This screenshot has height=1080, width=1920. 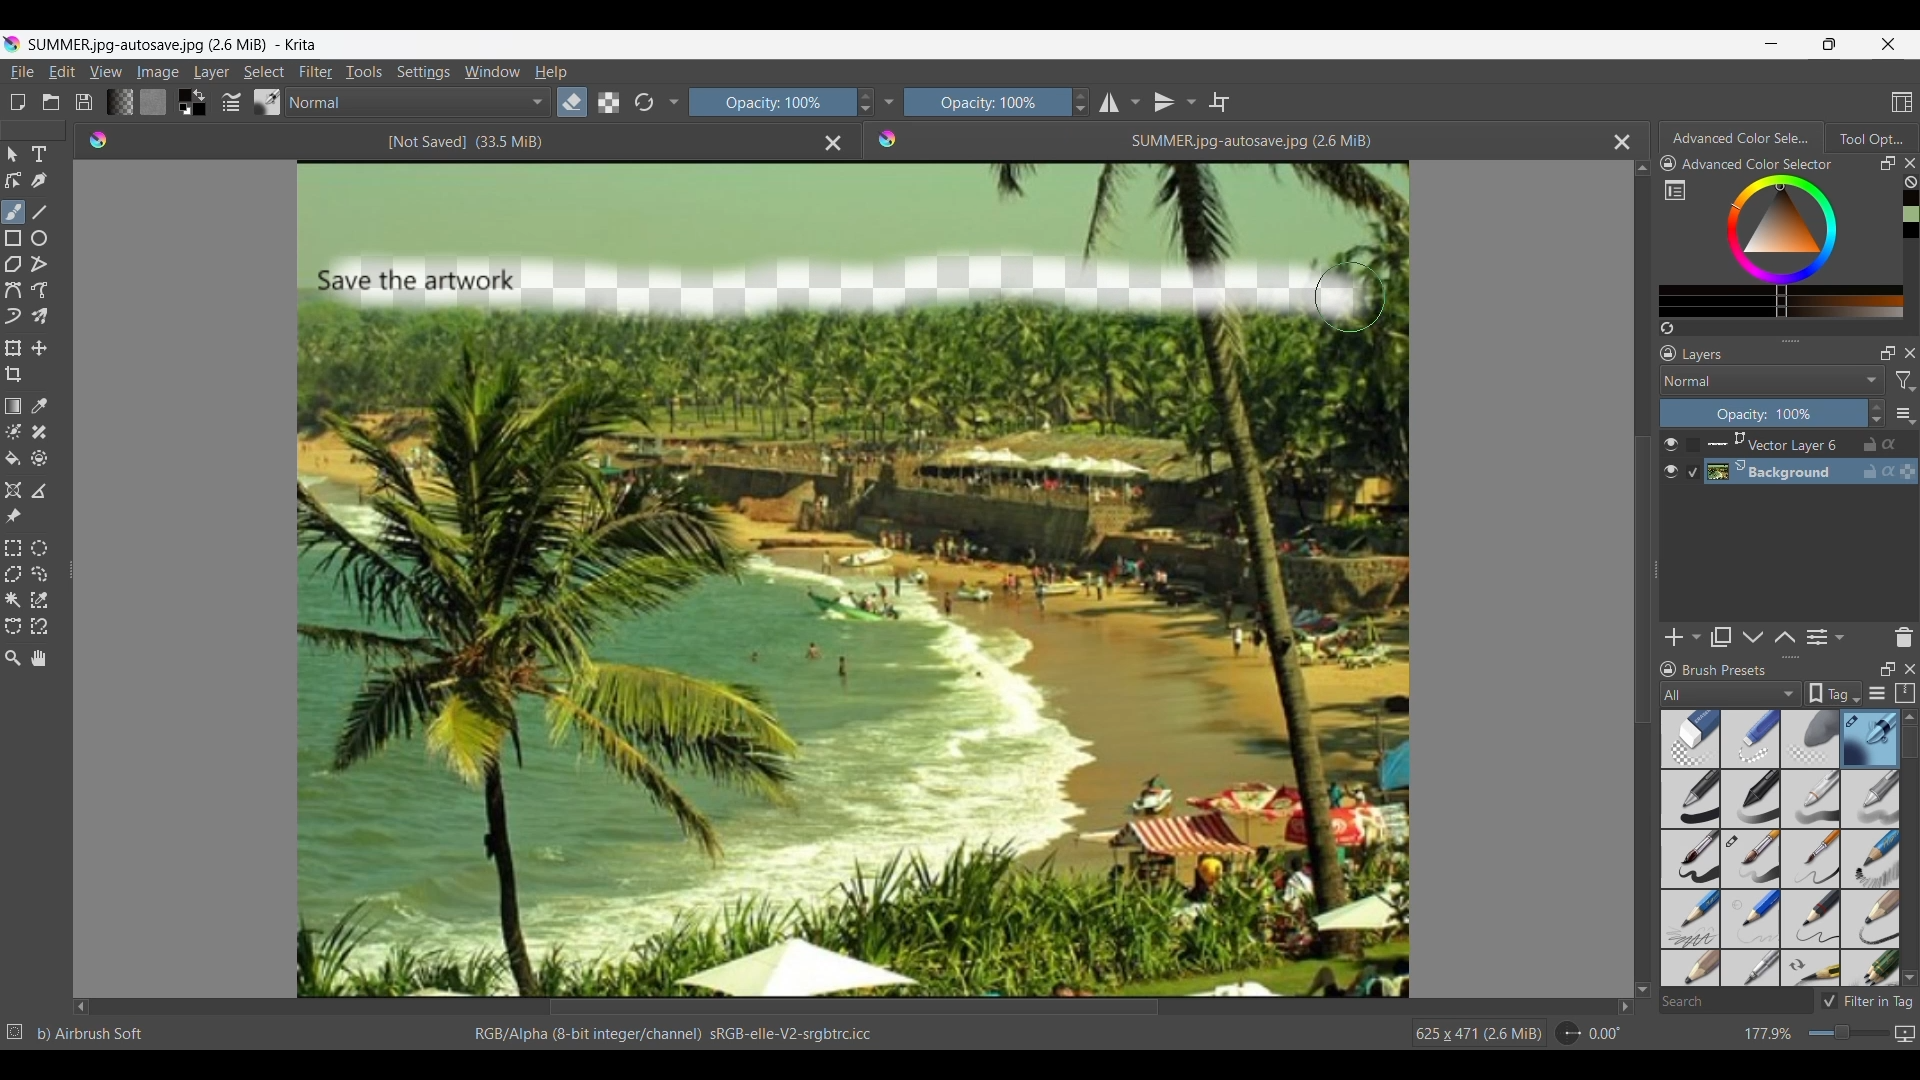 What do you see at coordinates (1883, 354) in the screenshot?
I see `Float layers panel` at bounding box center [1883, 354].